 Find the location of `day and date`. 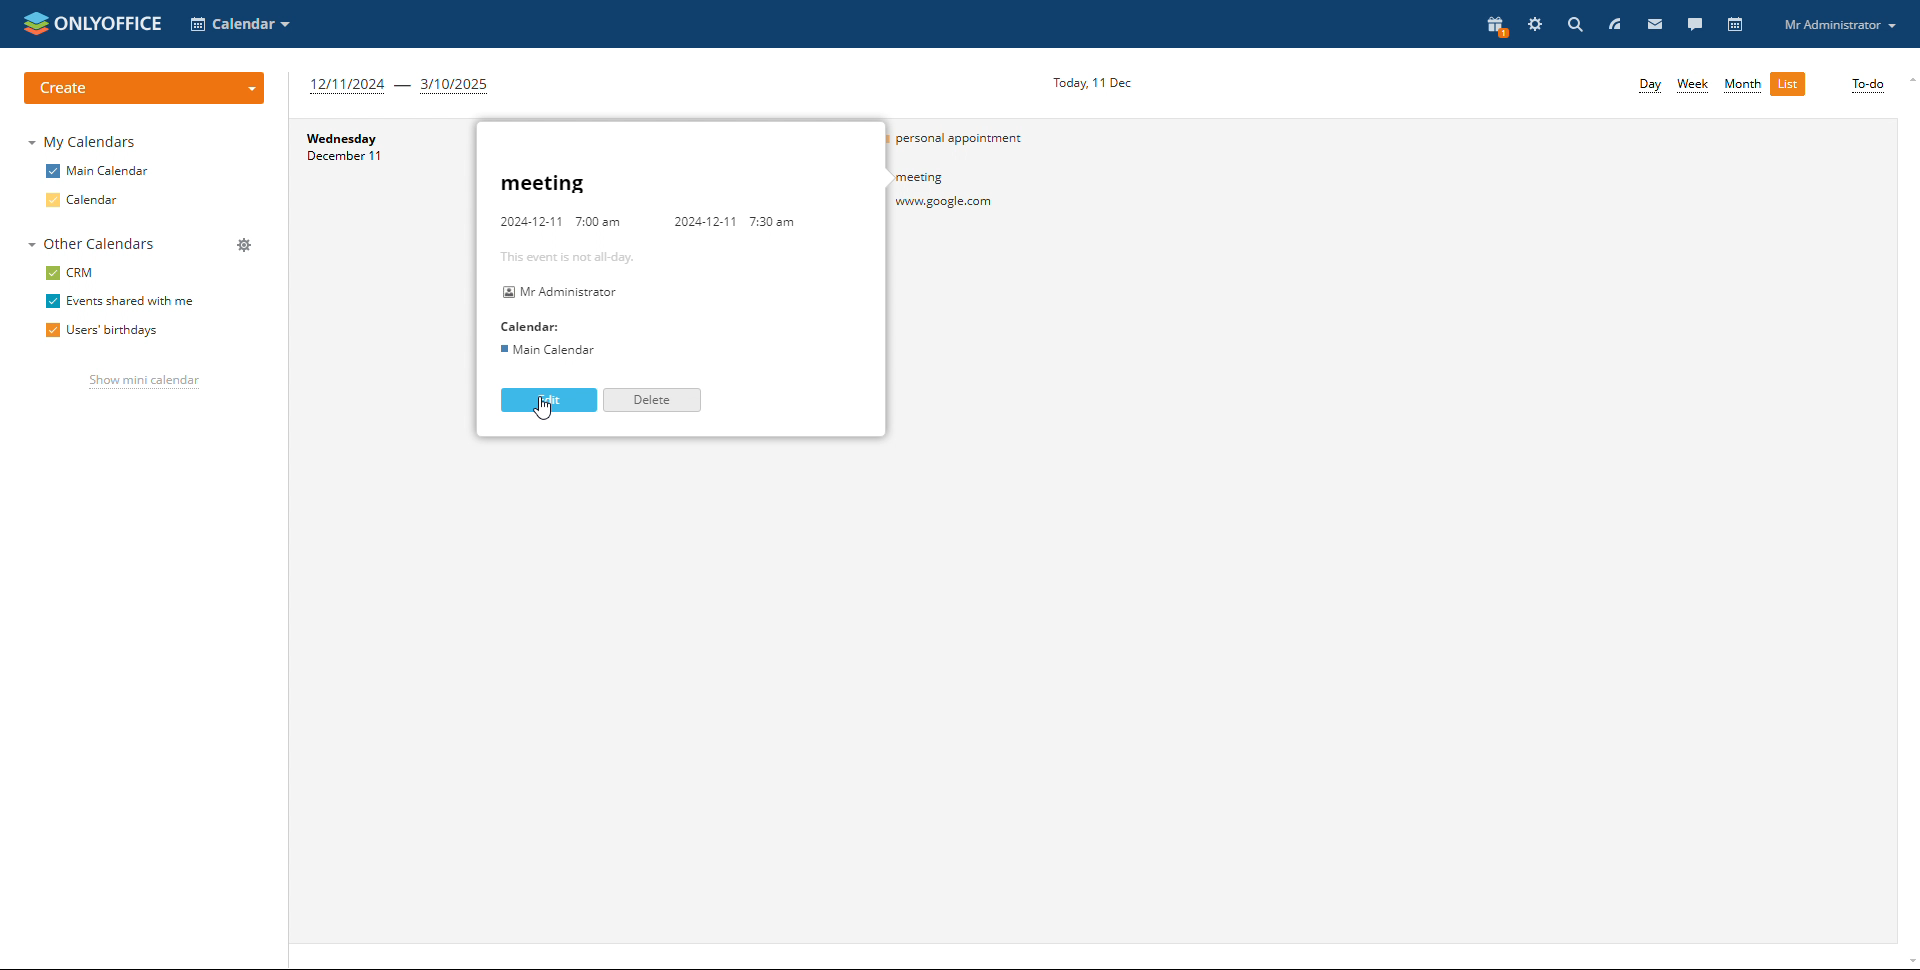

day and date is located at coordinates (356, 149).